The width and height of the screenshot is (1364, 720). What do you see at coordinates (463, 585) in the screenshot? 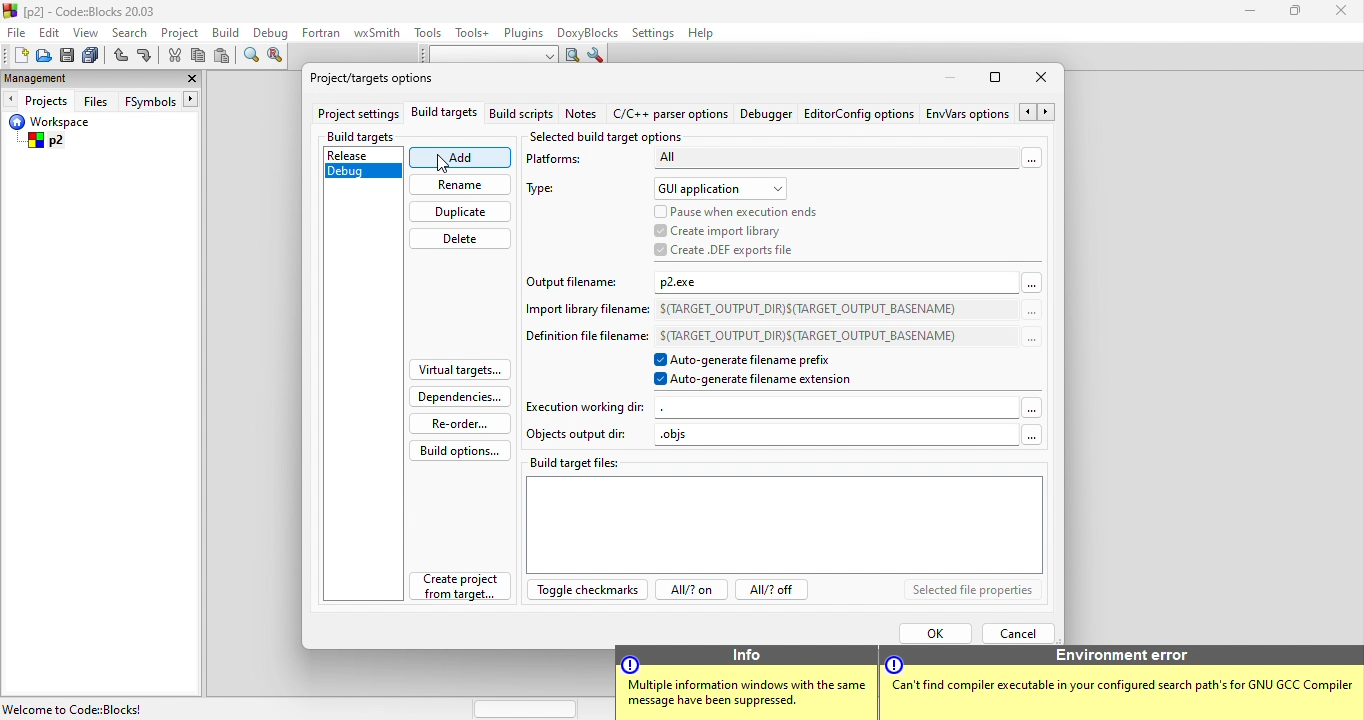
I see `create project from target` at bounding box center [463, 585].